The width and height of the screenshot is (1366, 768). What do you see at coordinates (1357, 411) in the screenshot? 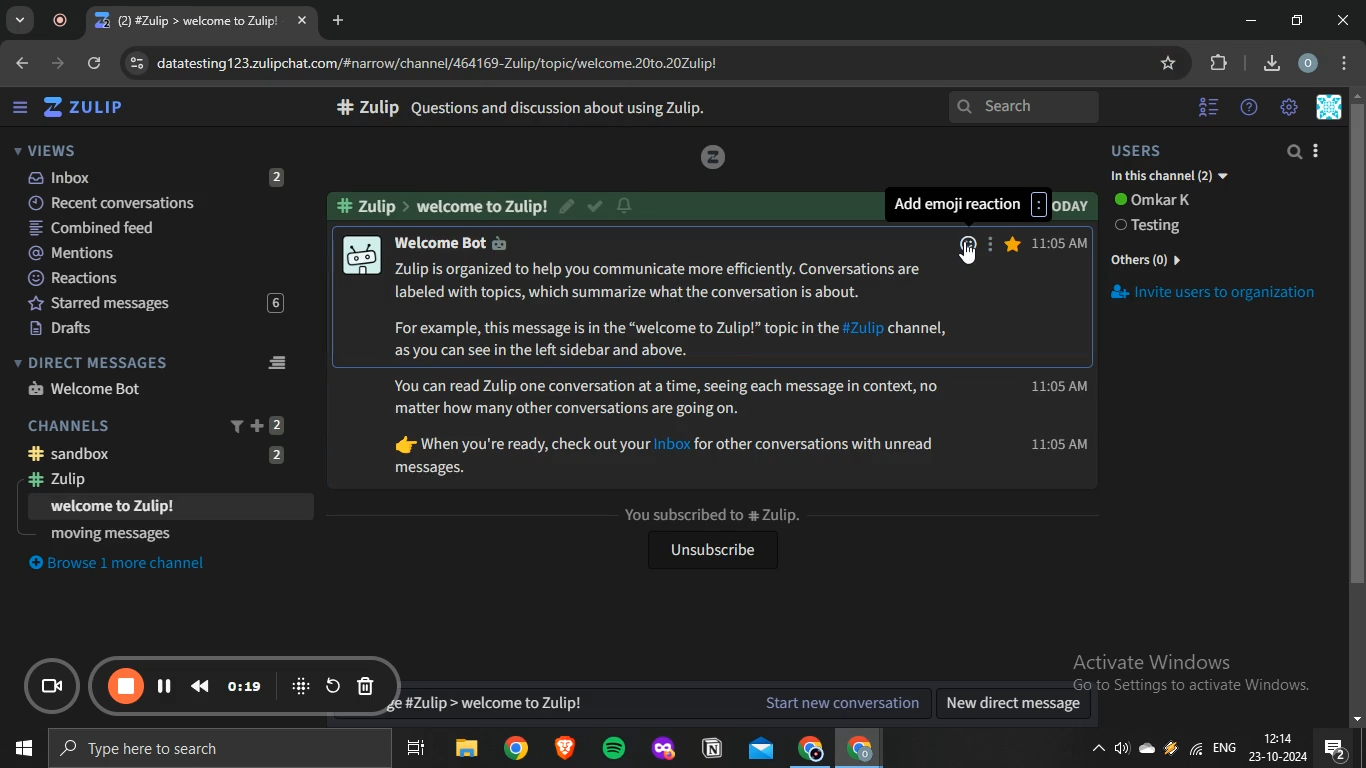
I see `scrollbar` at bounding box center [1357, 411].